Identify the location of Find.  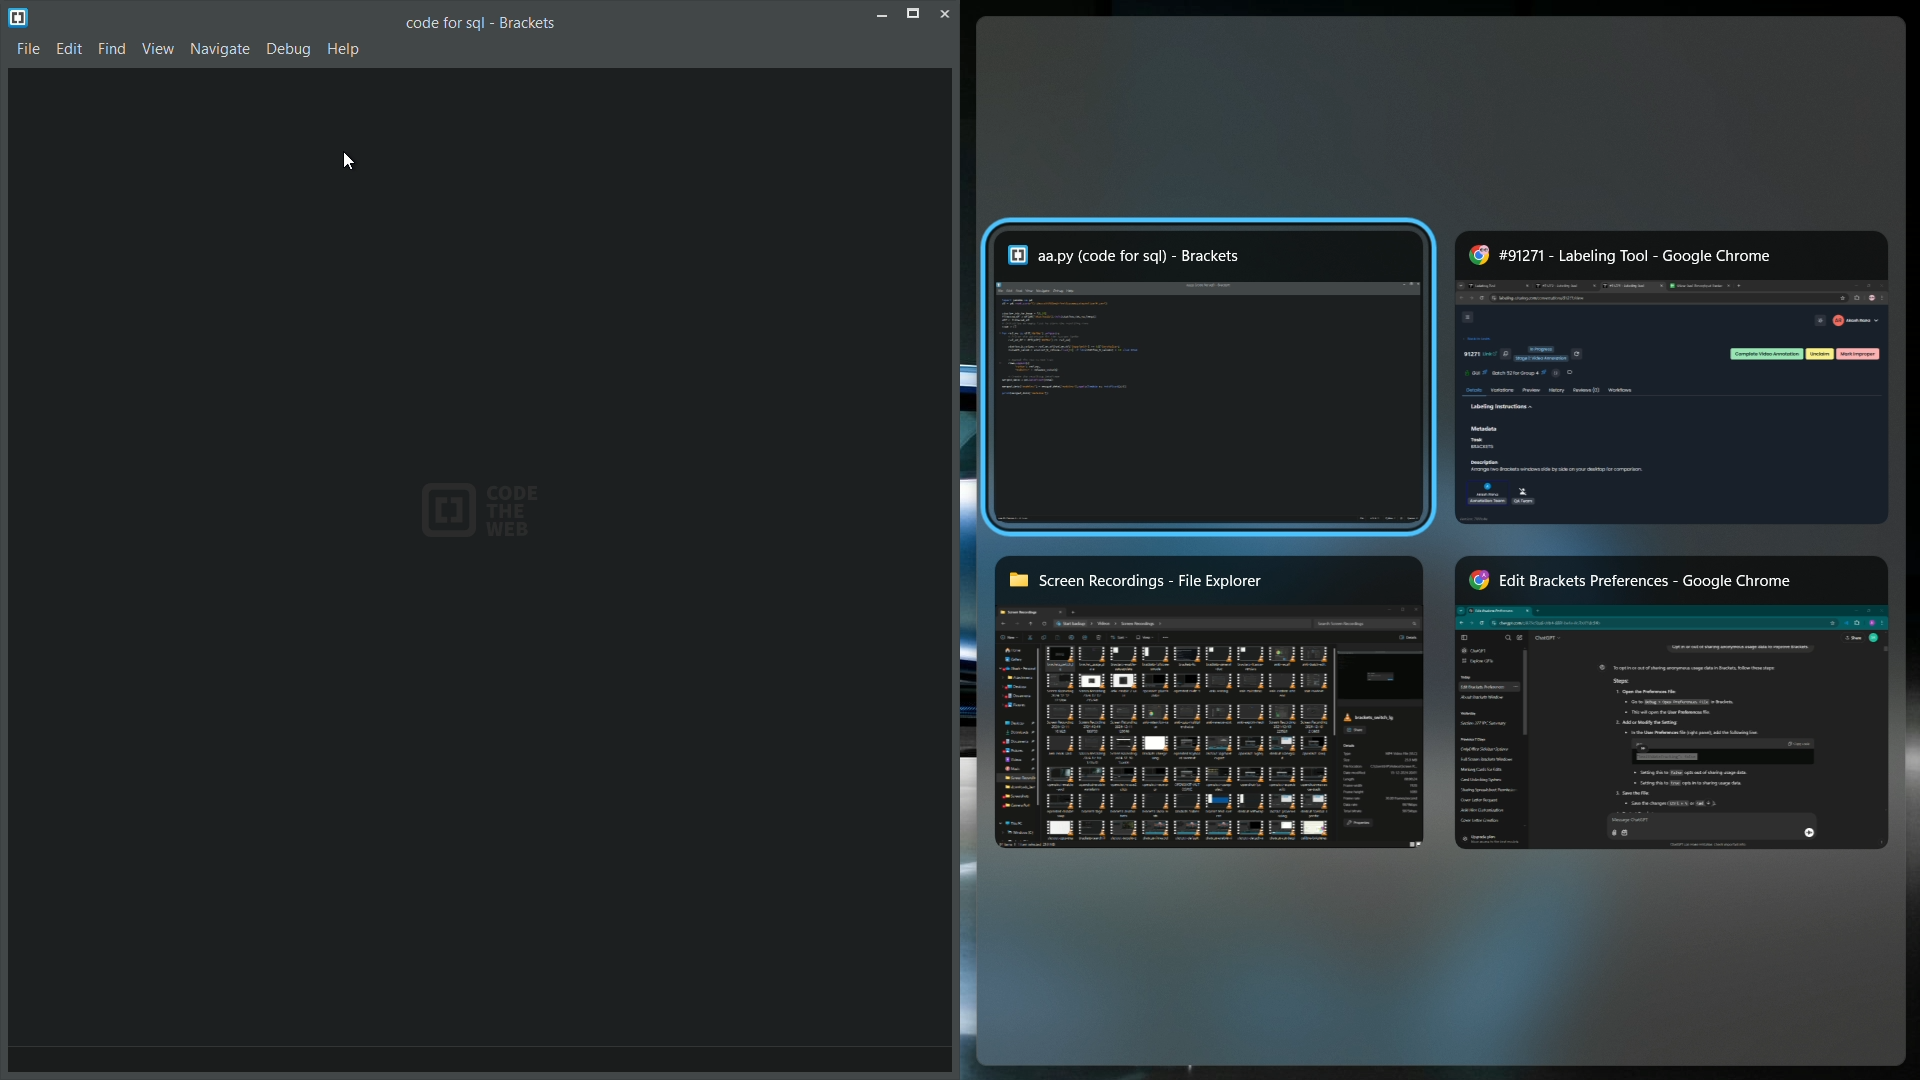
(116, 50).